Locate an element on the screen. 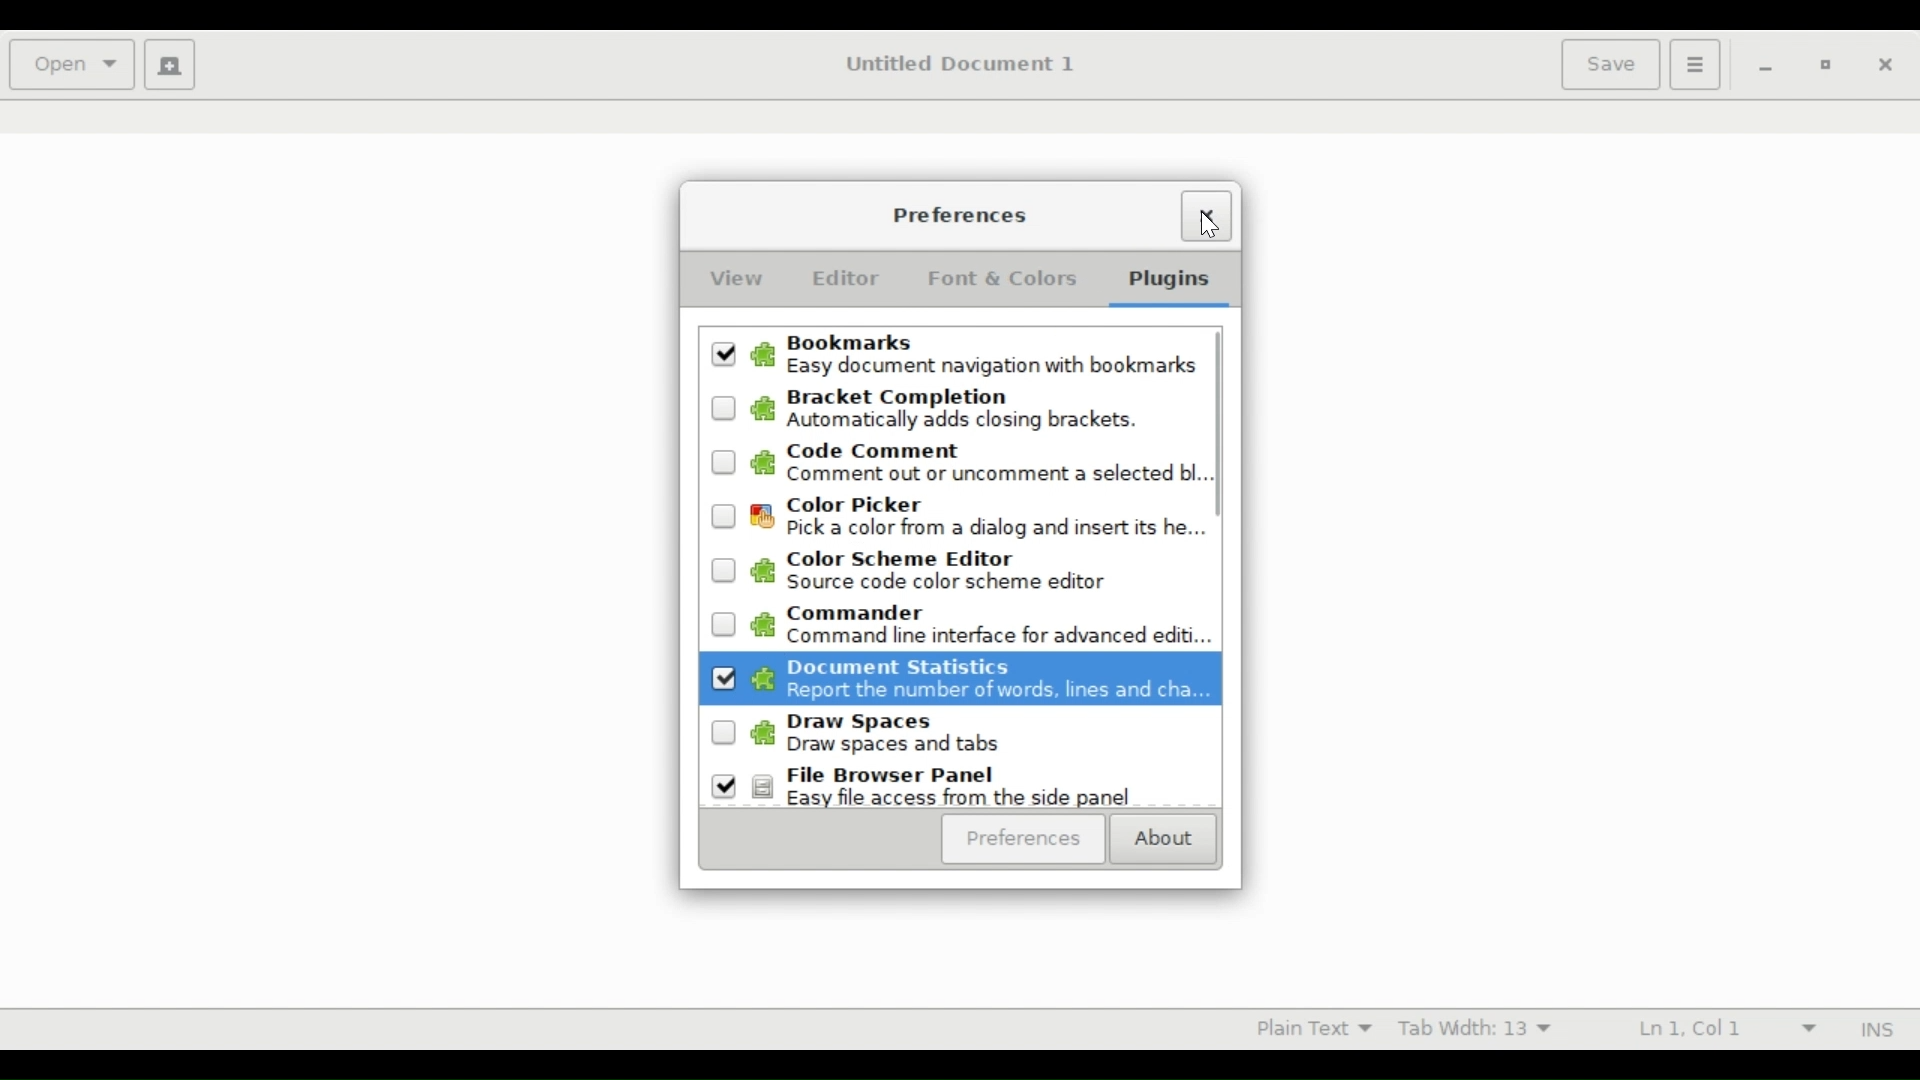 This screenshot has height=1080, width=1920. Plain Text is located at coordinates (1305, 1027).